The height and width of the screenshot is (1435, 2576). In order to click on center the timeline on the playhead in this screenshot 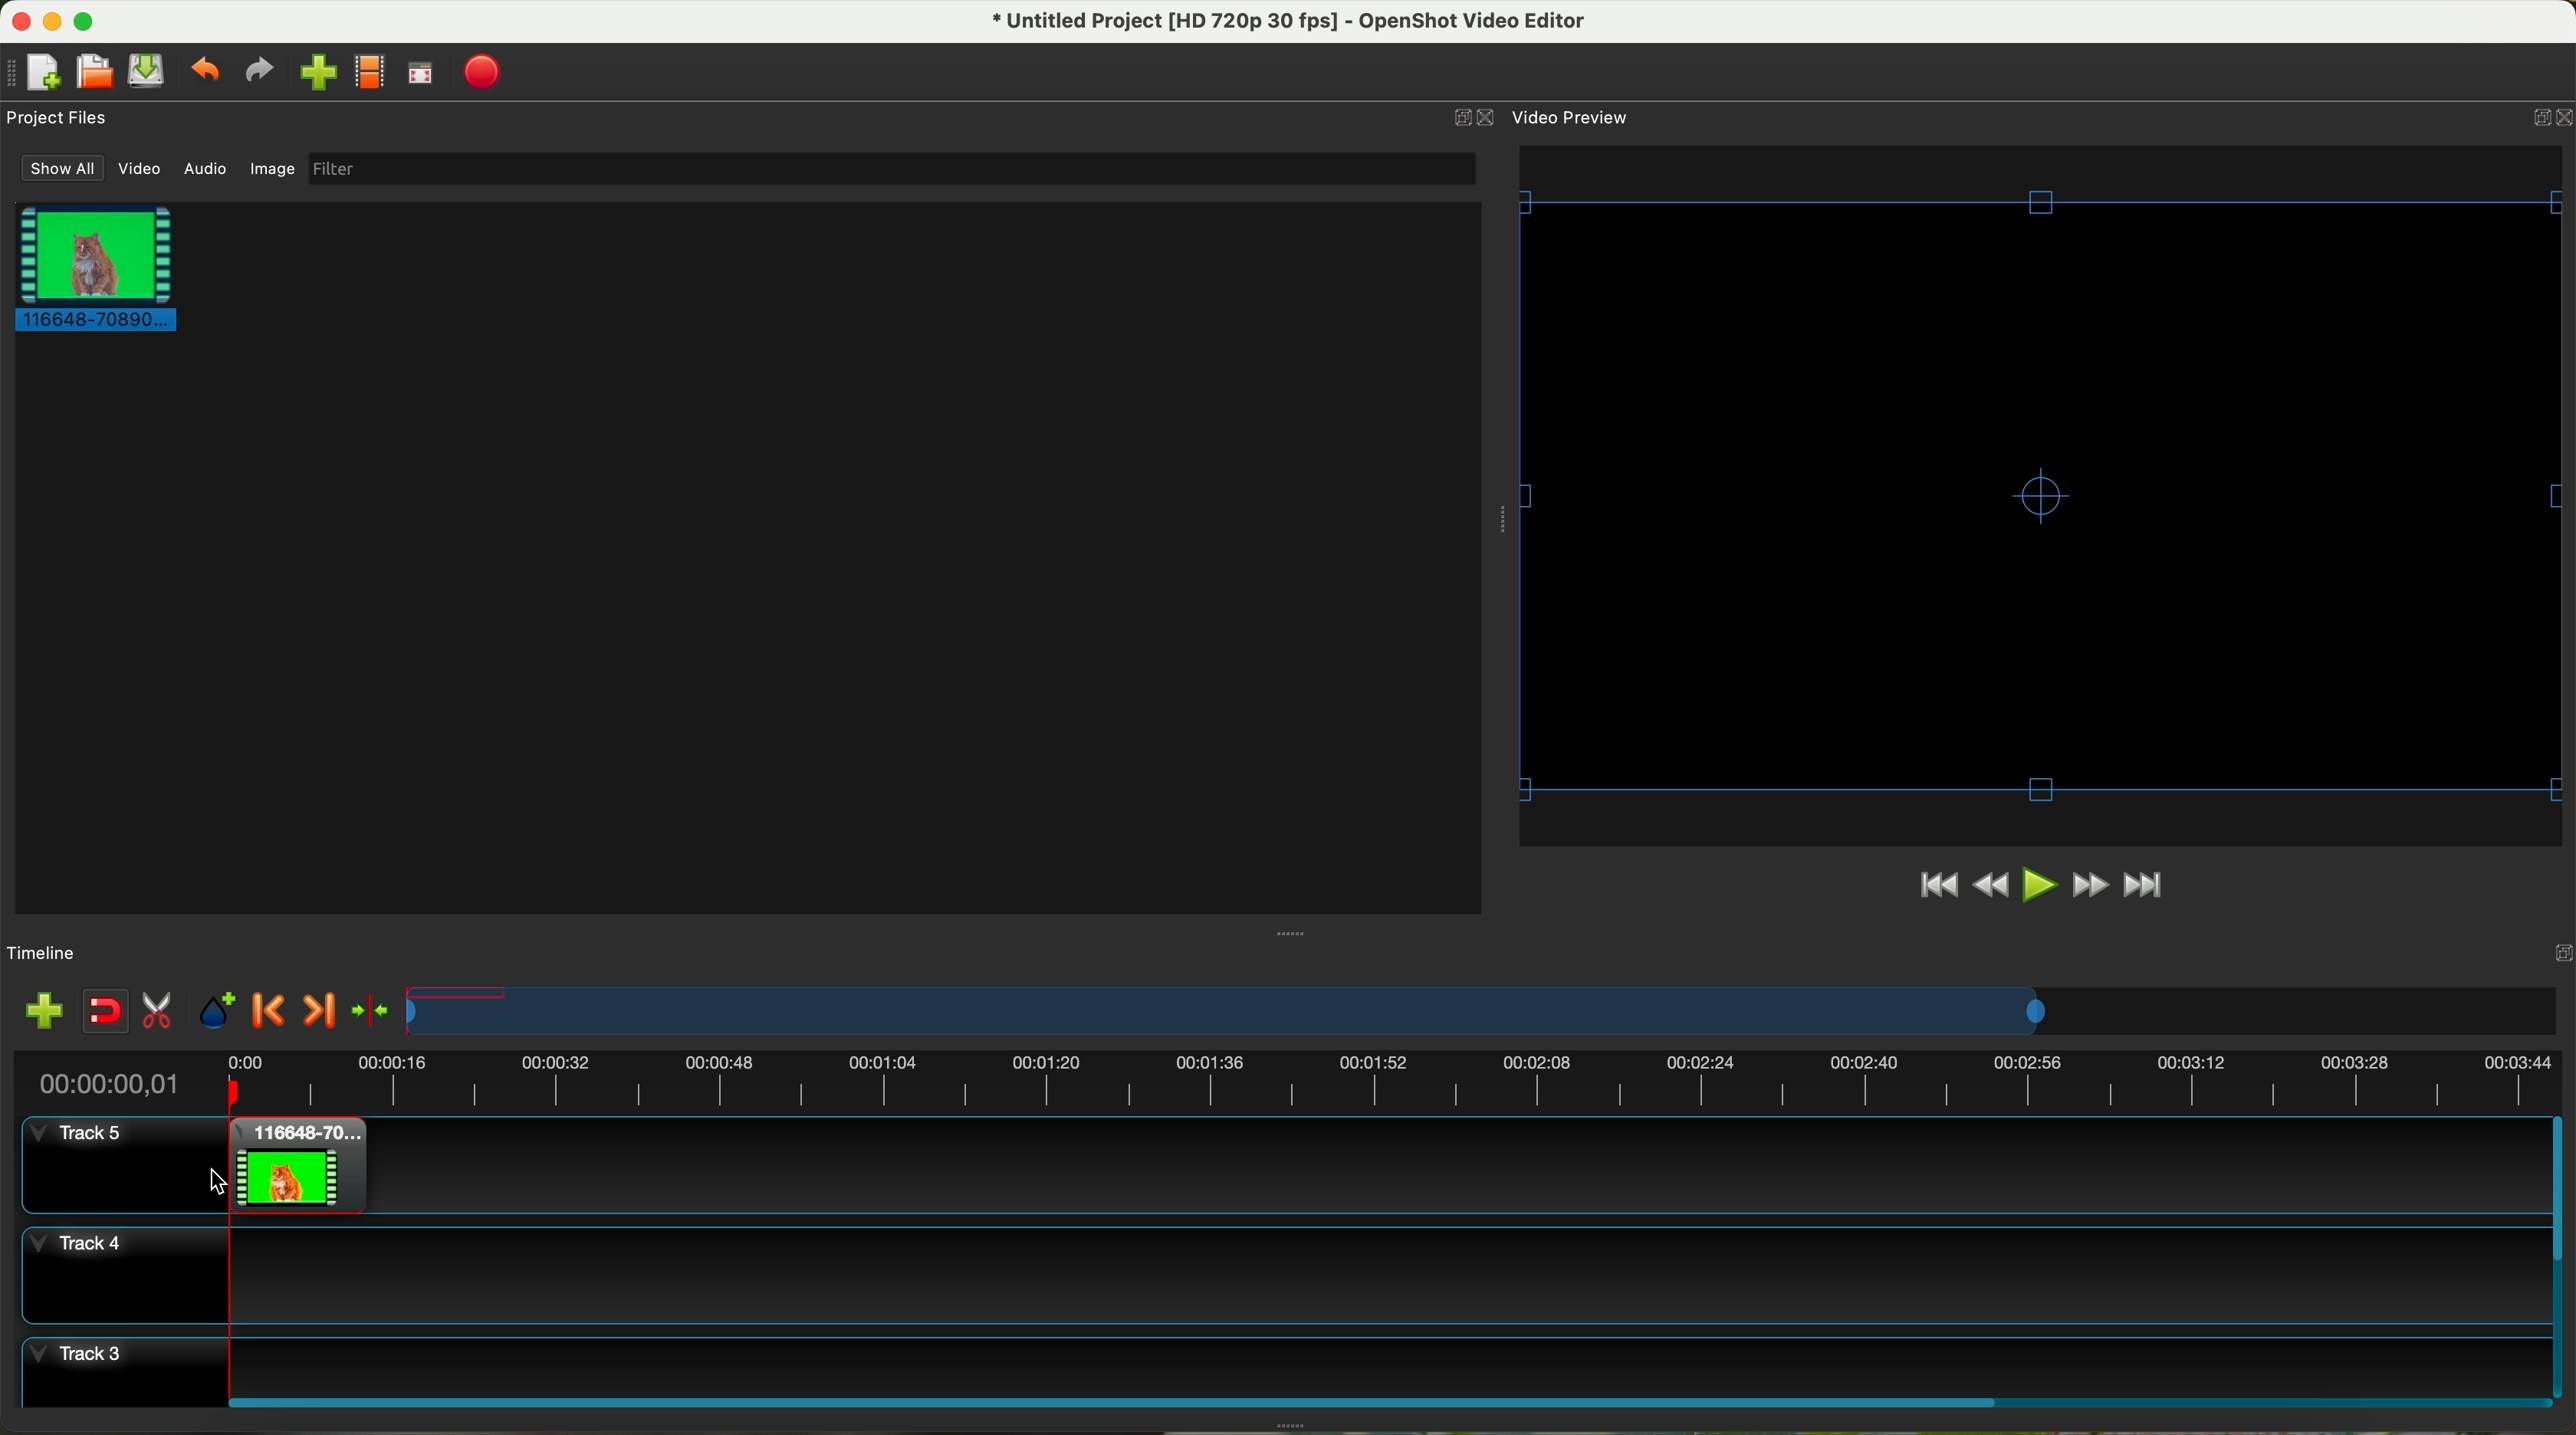, I will do `click(373, 1012)`.